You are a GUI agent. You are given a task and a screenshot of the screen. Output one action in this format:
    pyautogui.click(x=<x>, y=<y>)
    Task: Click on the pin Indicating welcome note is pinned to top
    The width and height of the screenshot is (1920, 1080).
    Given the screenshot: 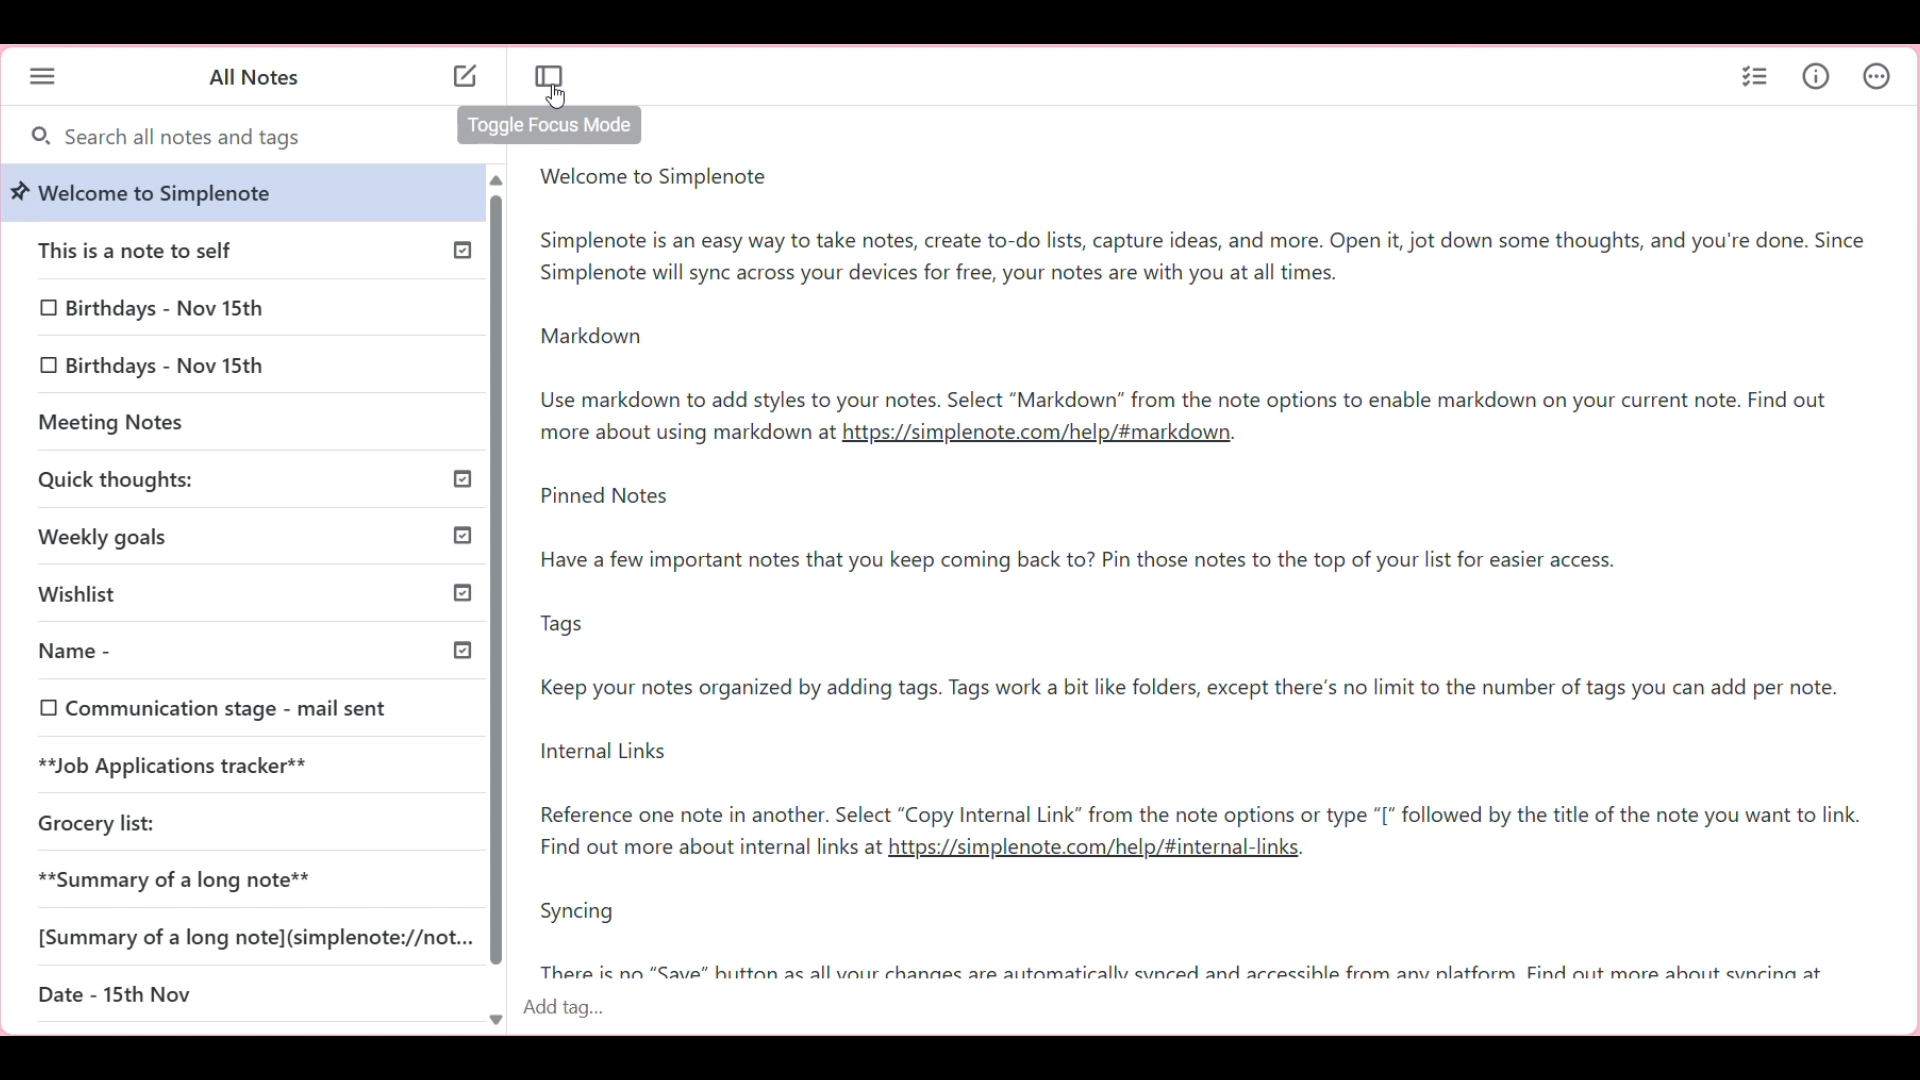 What is the action you would take?
    pyautogui.click(x=20, y=190)
    